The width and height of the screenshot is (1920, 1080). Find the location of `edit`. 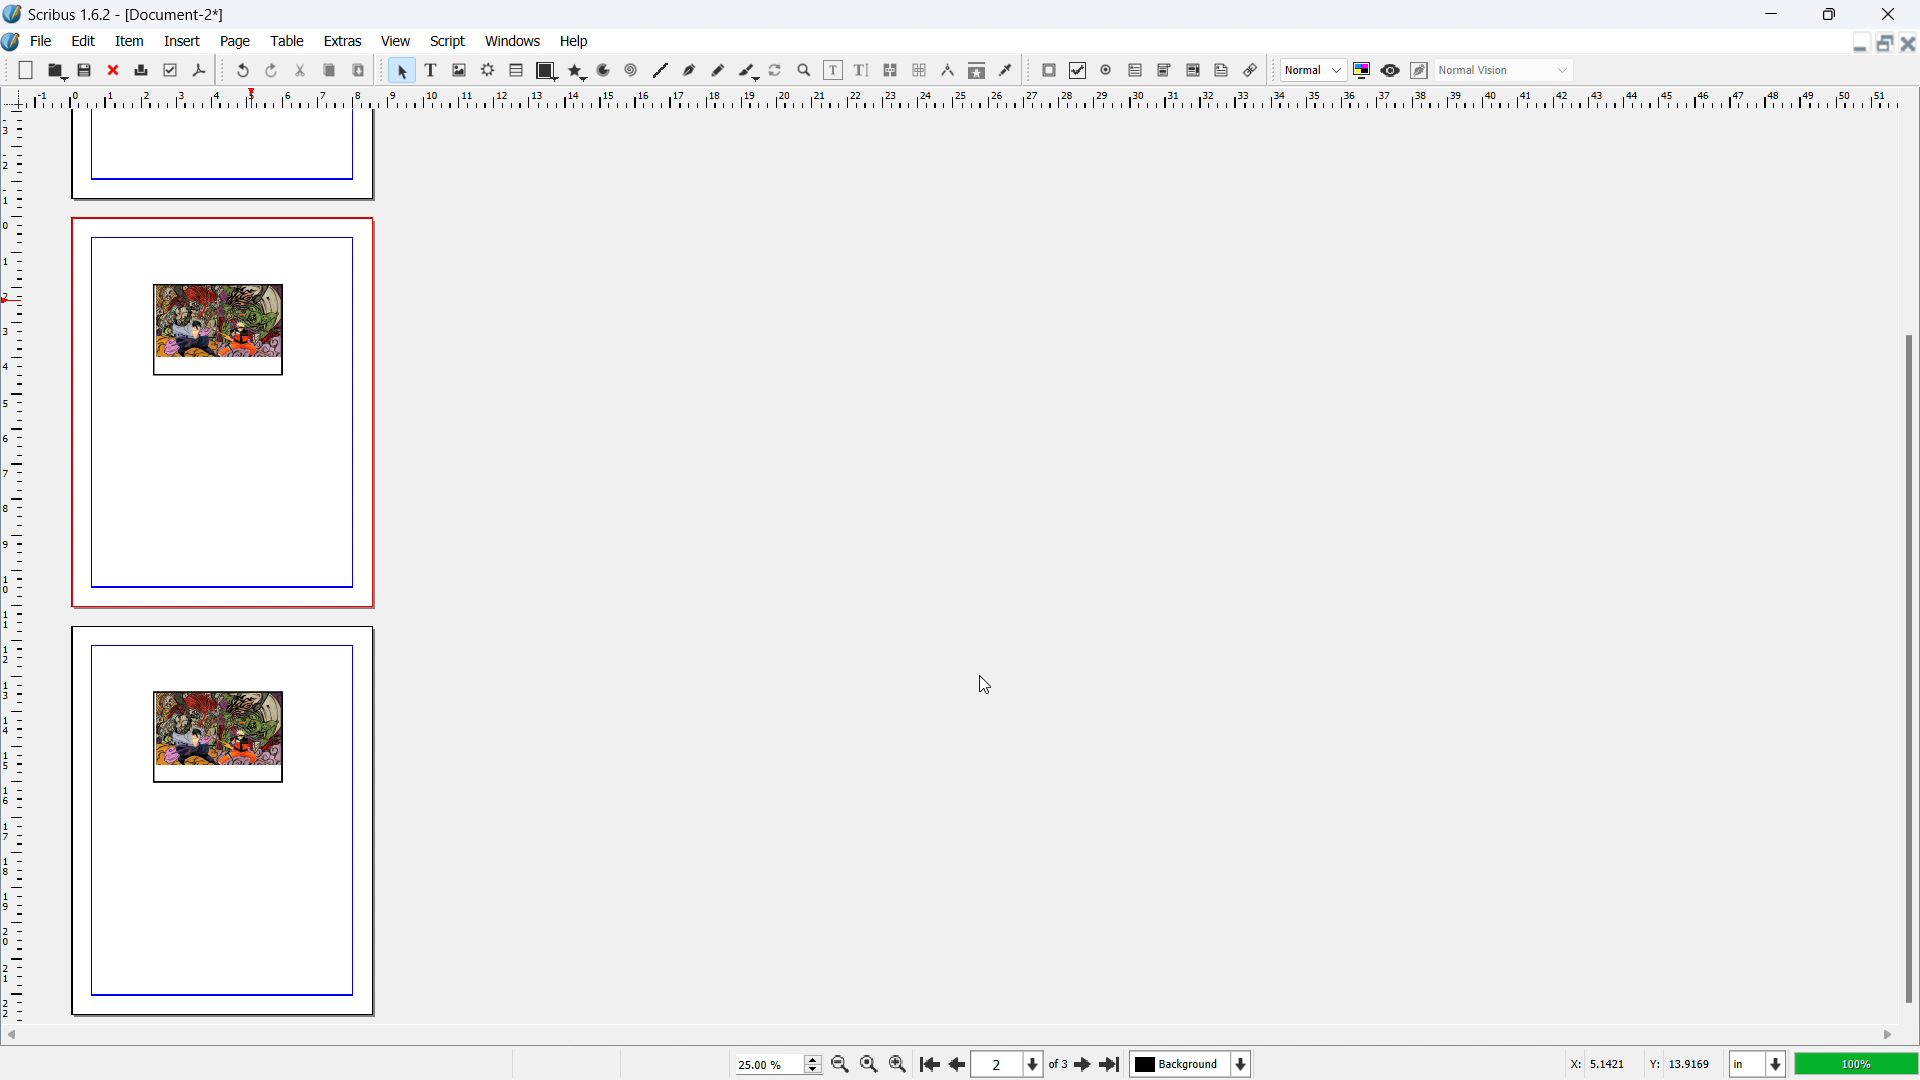

edit is located at coordinates (84, 41).